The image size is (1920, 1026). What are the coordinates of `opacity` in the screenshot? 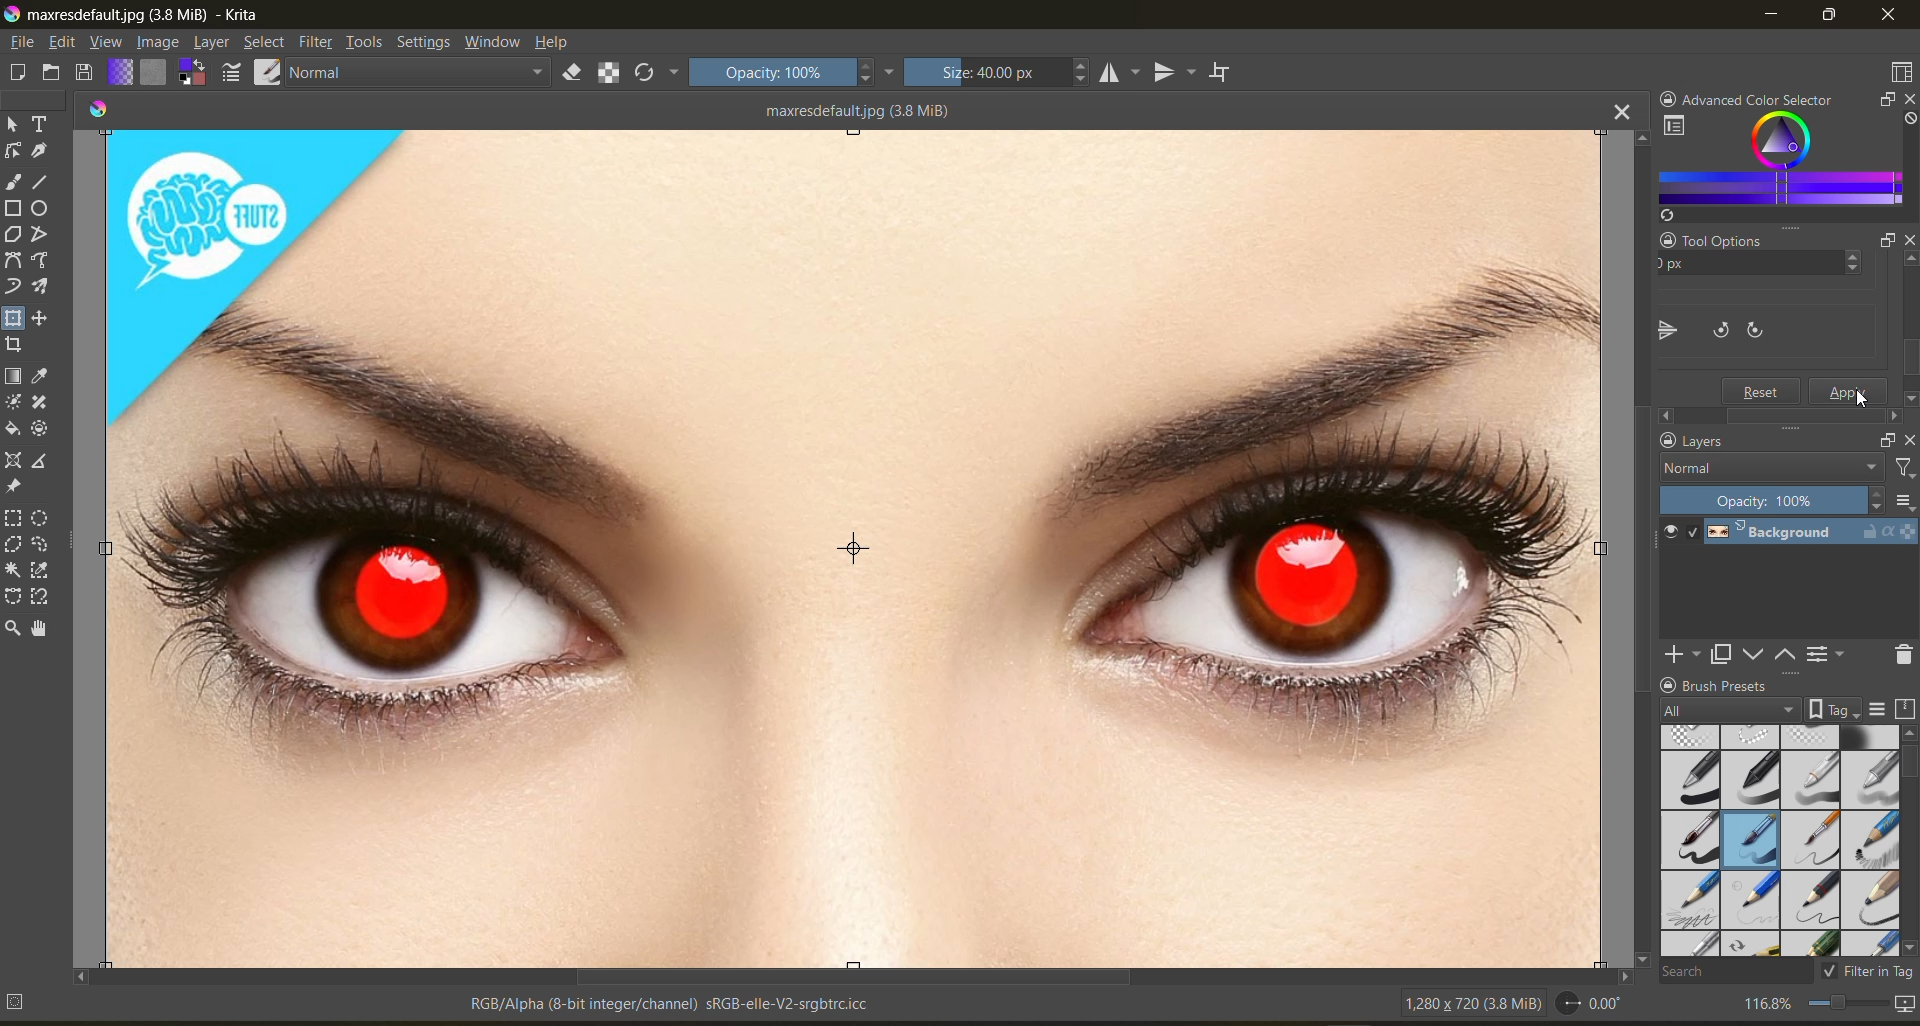 It's located at (793, 75).